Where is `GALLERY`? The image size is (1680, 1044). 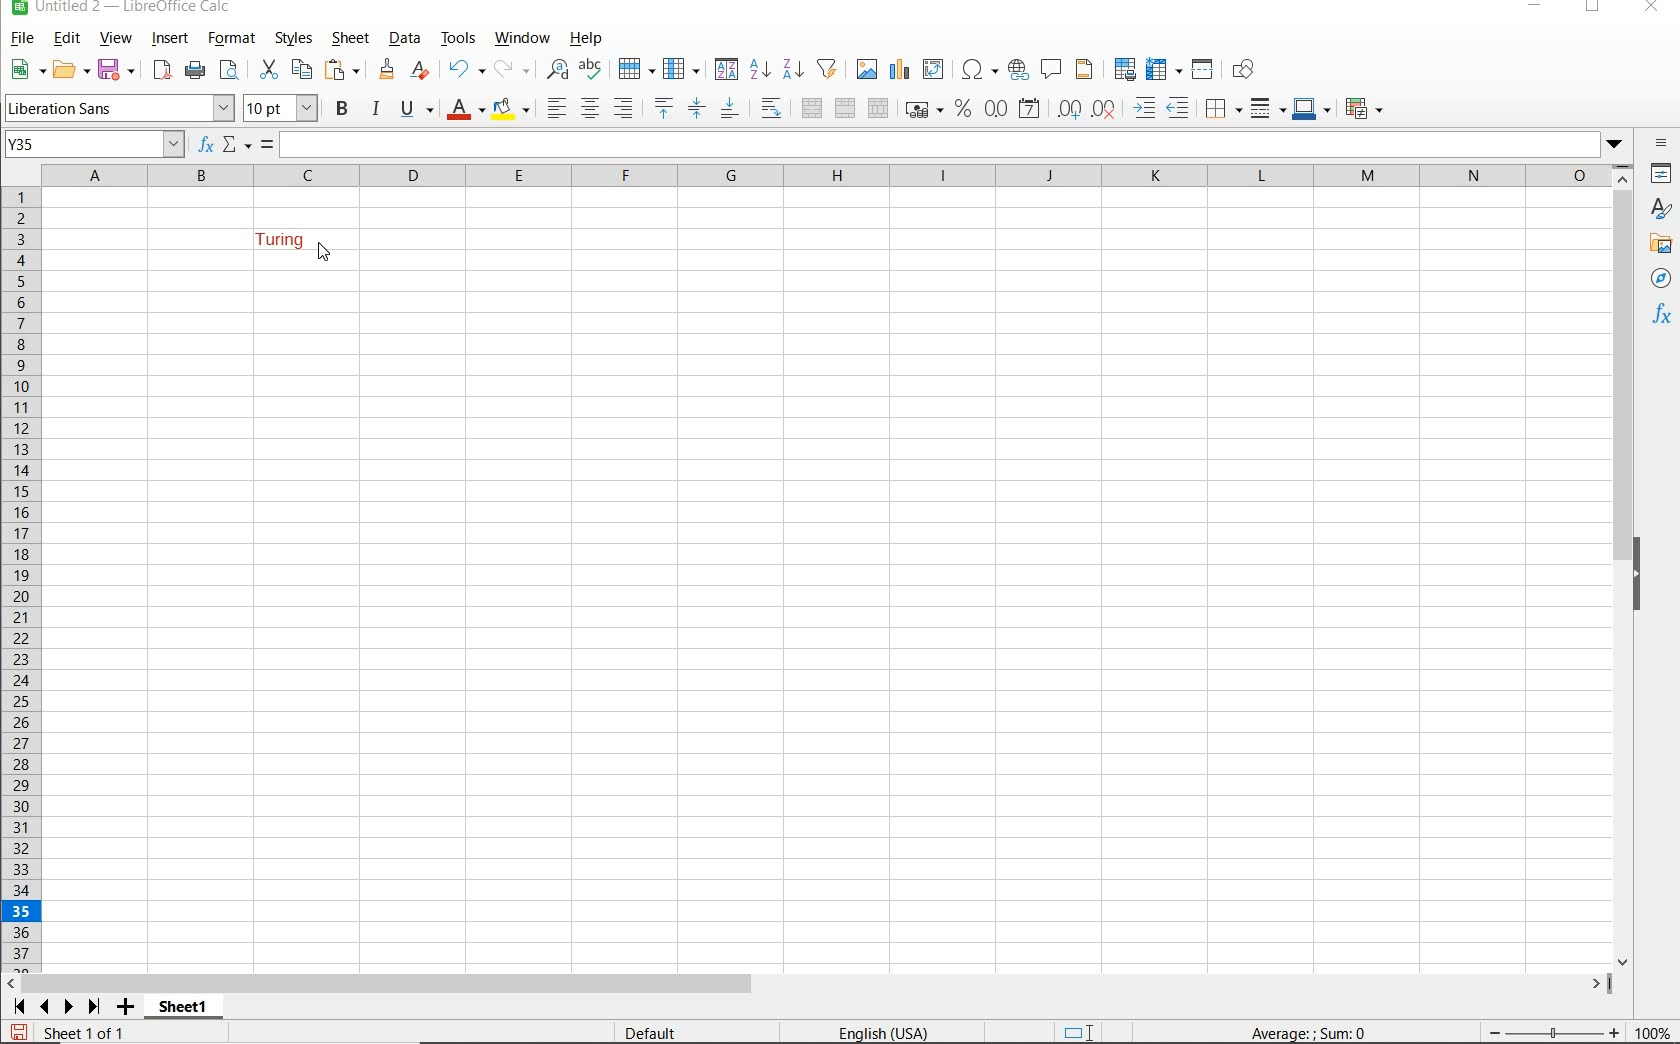
GALLERY is located at coordinates (1663, 245).